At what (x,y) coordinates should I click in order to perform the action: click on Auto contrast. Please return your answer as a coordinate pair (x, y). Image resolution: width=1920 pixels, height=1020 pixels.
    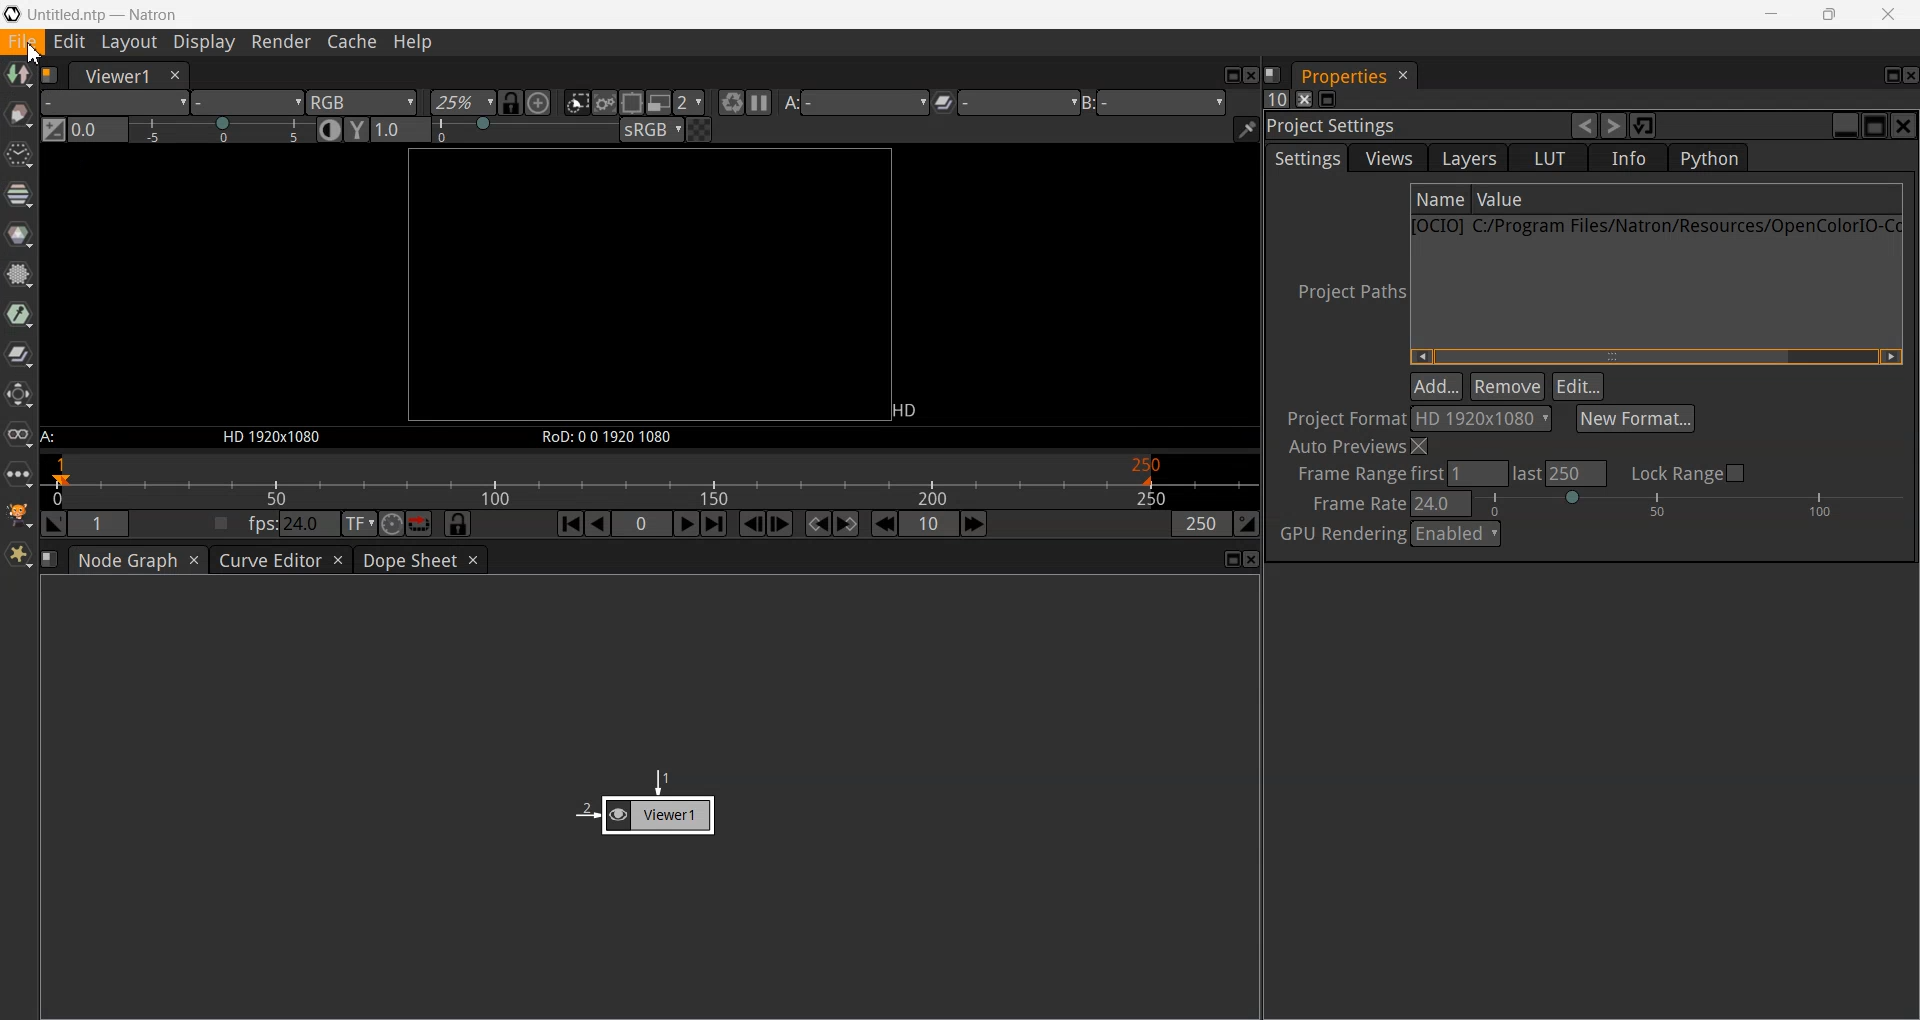
    Looking at the image, I should click on (331, 129).